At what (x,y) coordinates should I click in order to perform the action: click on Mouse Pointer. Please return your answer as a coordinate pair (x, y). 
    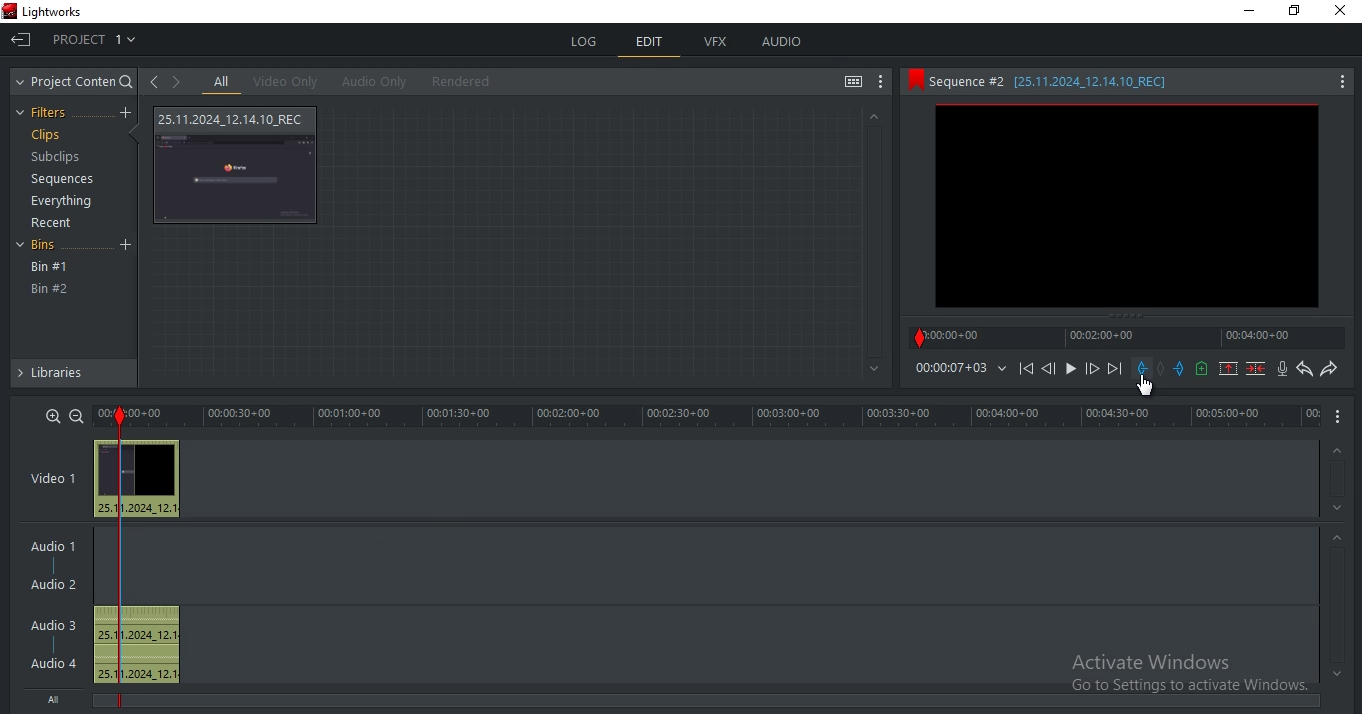
    Looking at the image, I should click on (1145, 387).